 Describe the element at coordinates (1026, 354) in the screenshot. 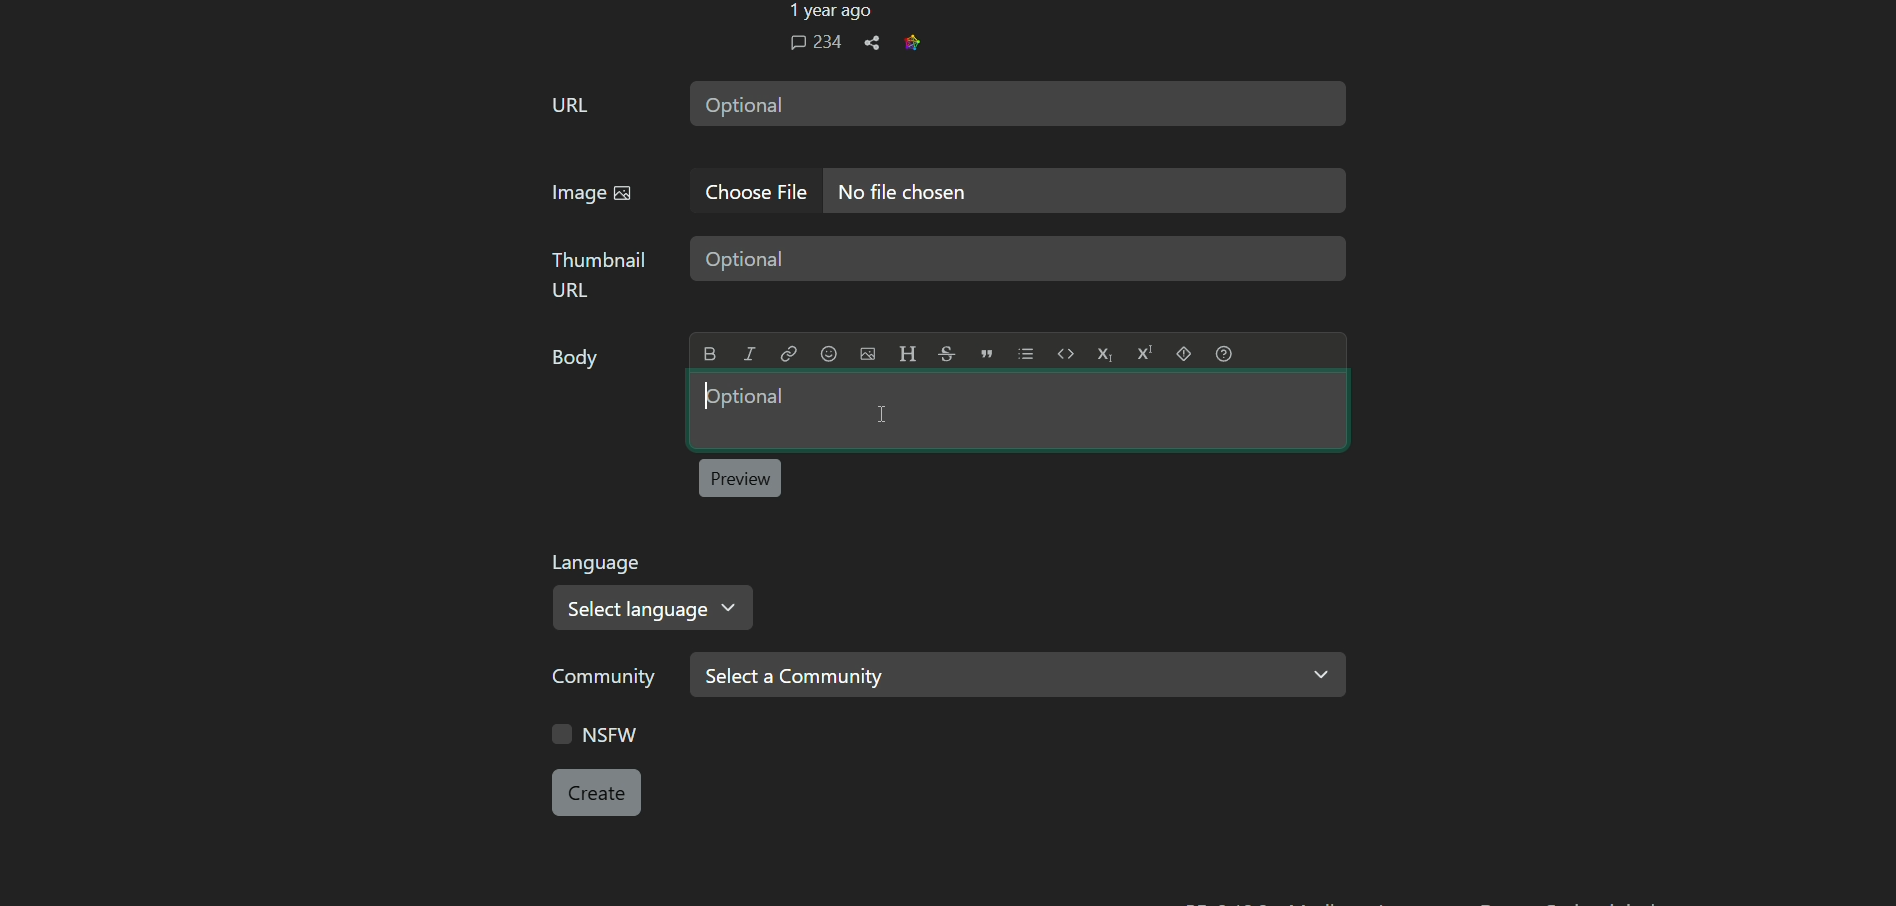

I see `List` at that location.